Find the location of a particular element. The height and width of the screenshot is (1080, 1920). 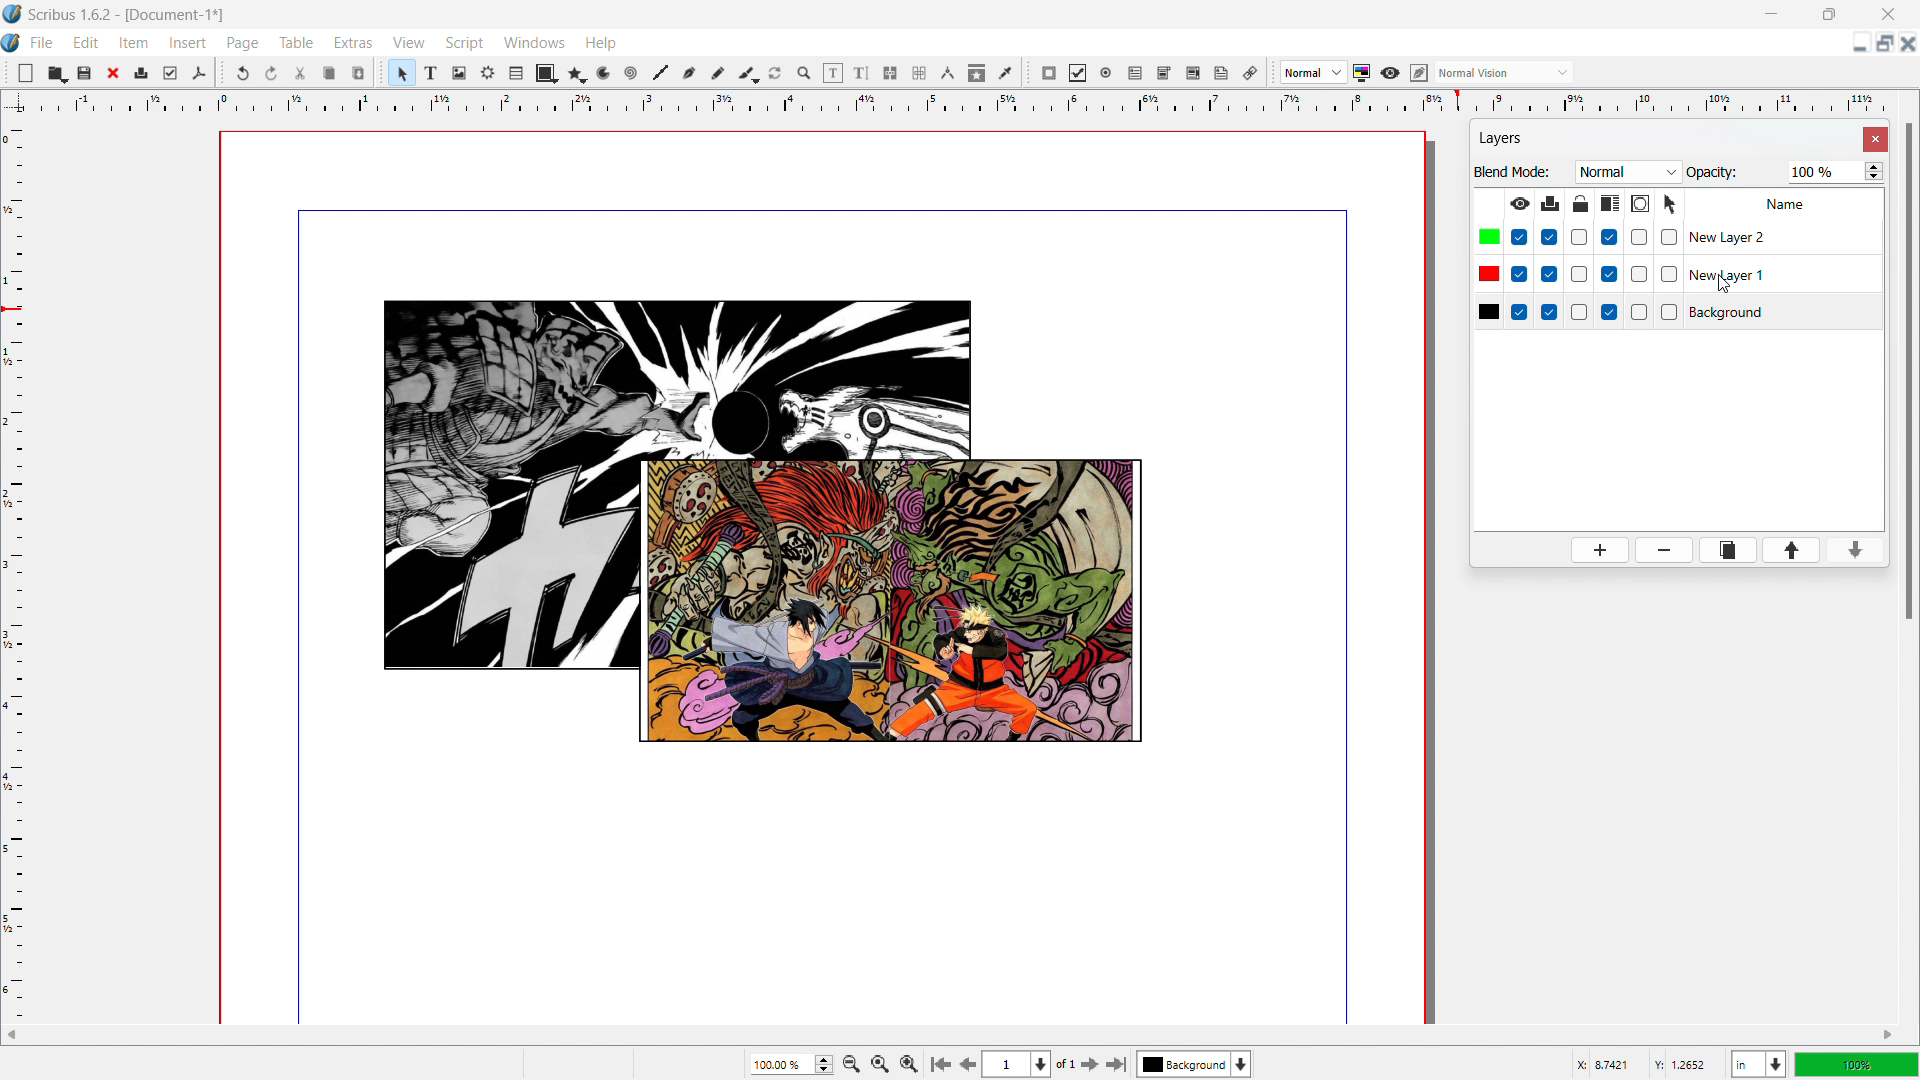

rotate item is located at coordinates (777, 72).